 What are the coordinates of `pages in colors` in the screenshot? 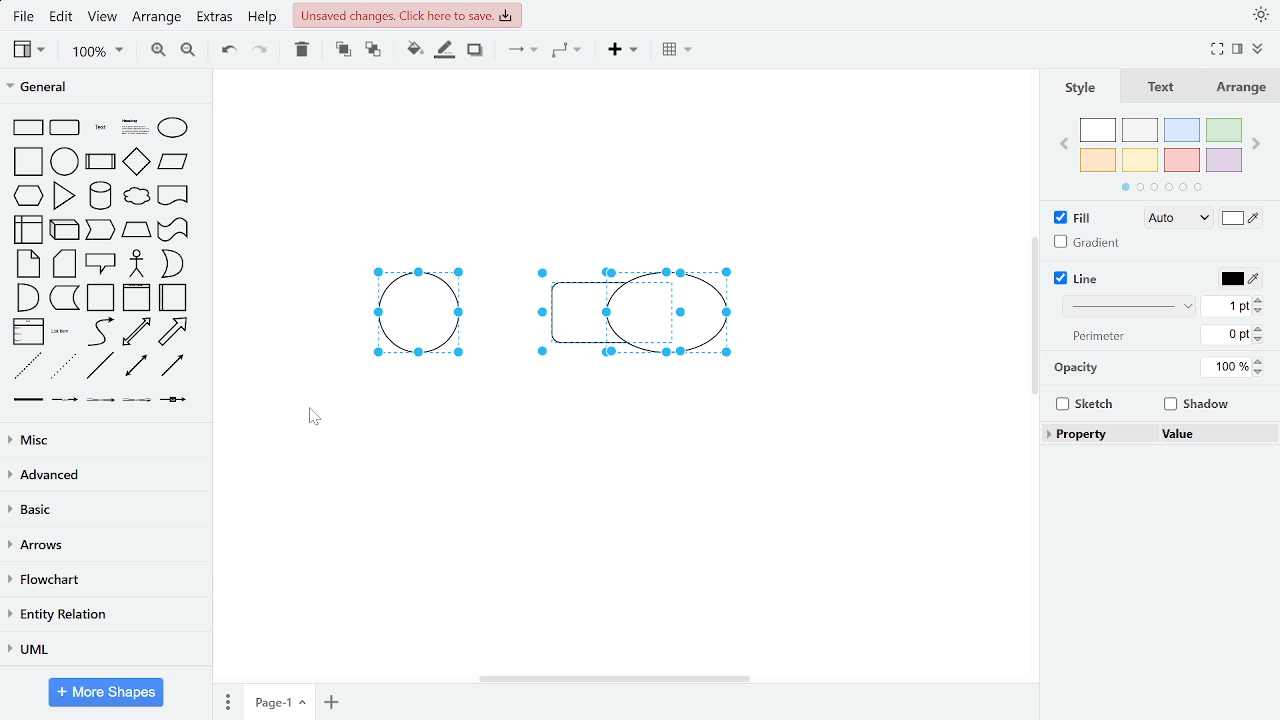 It's located at (1162, 189).